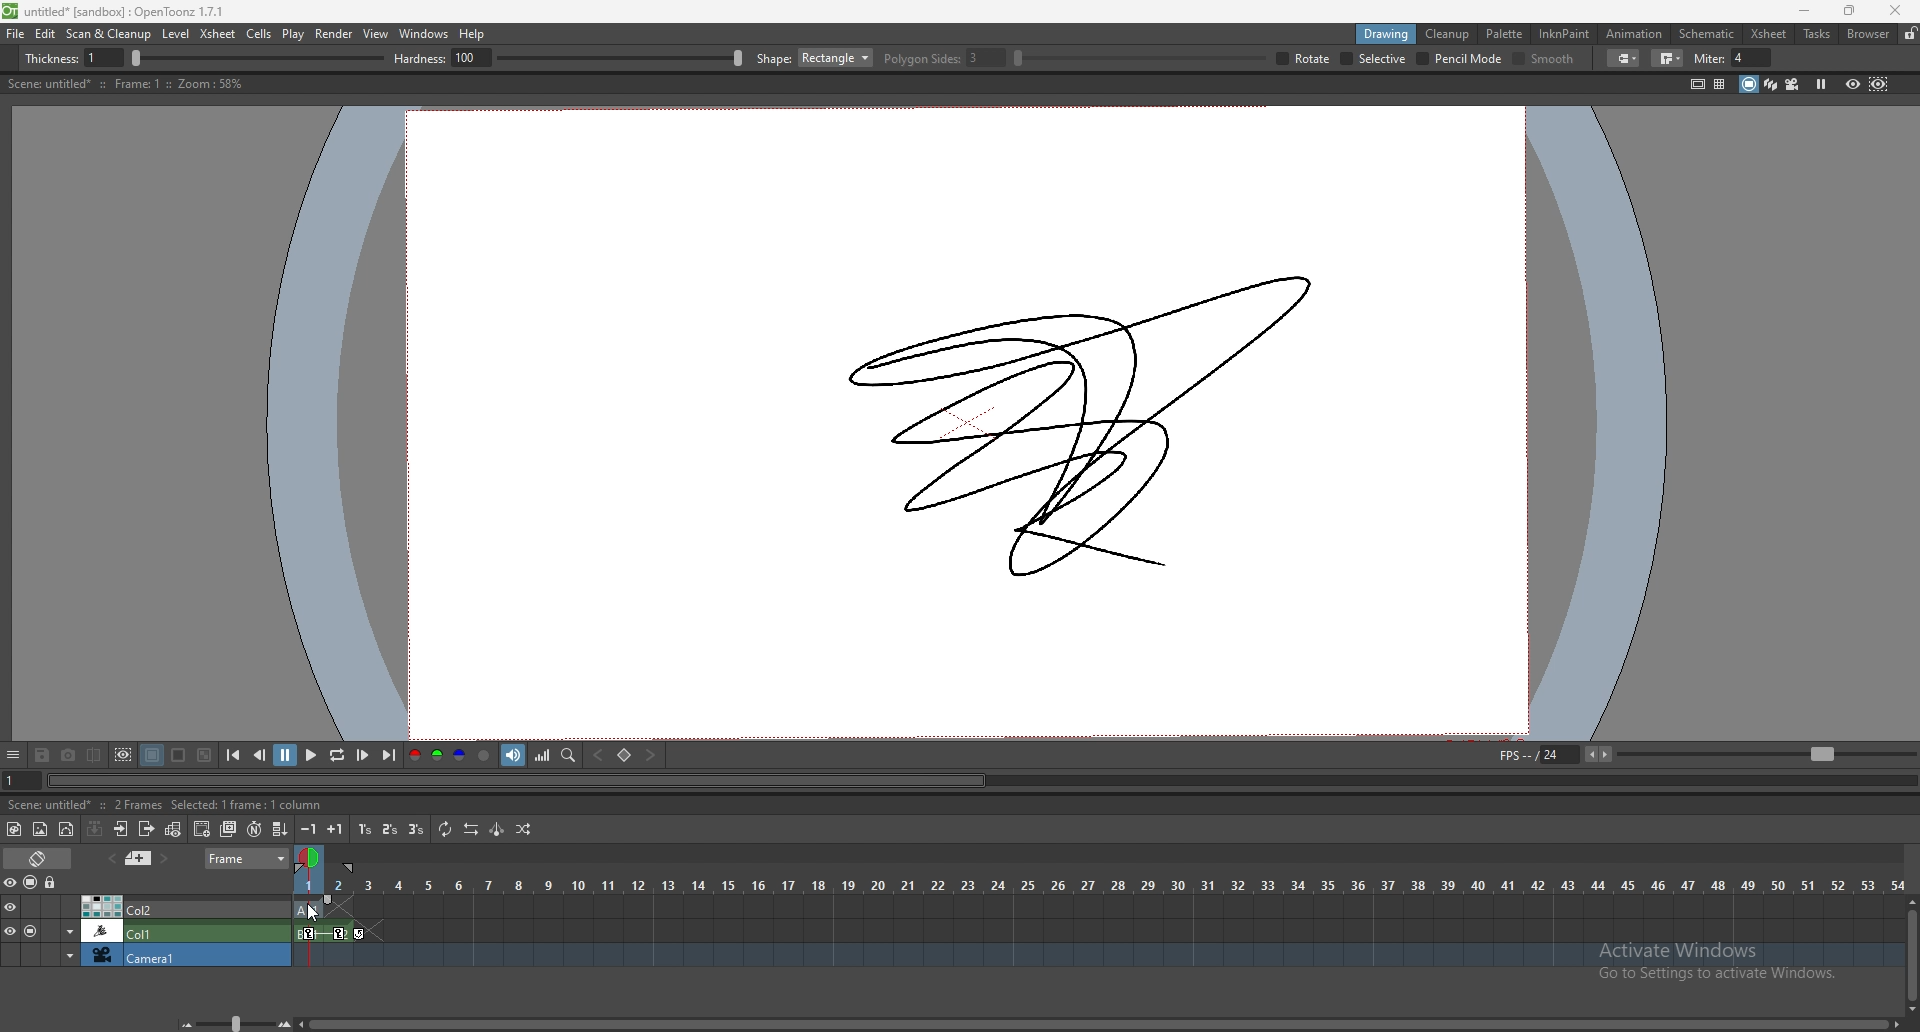  I want to click on reframe on 2s, so click(392, 831).